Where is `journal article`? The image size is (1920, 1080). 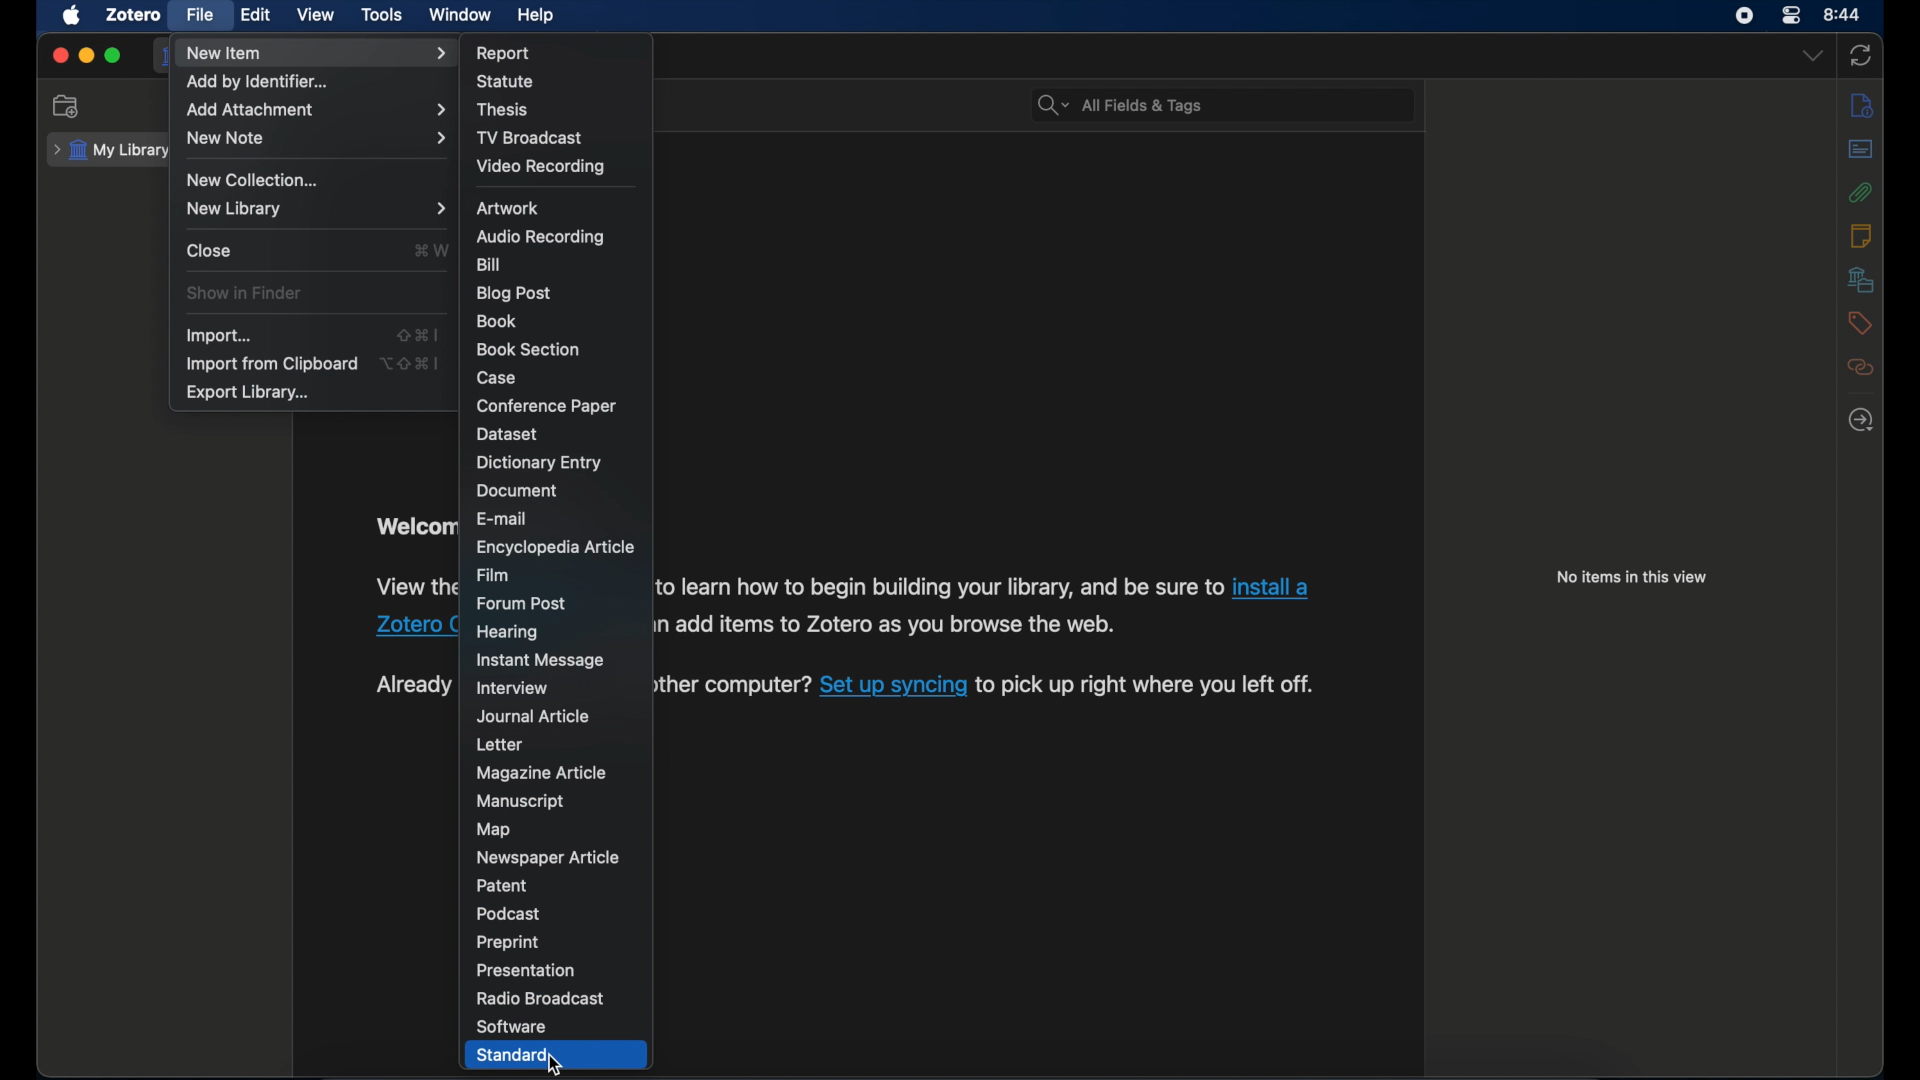 journal article is located at coordinates (533, 716).